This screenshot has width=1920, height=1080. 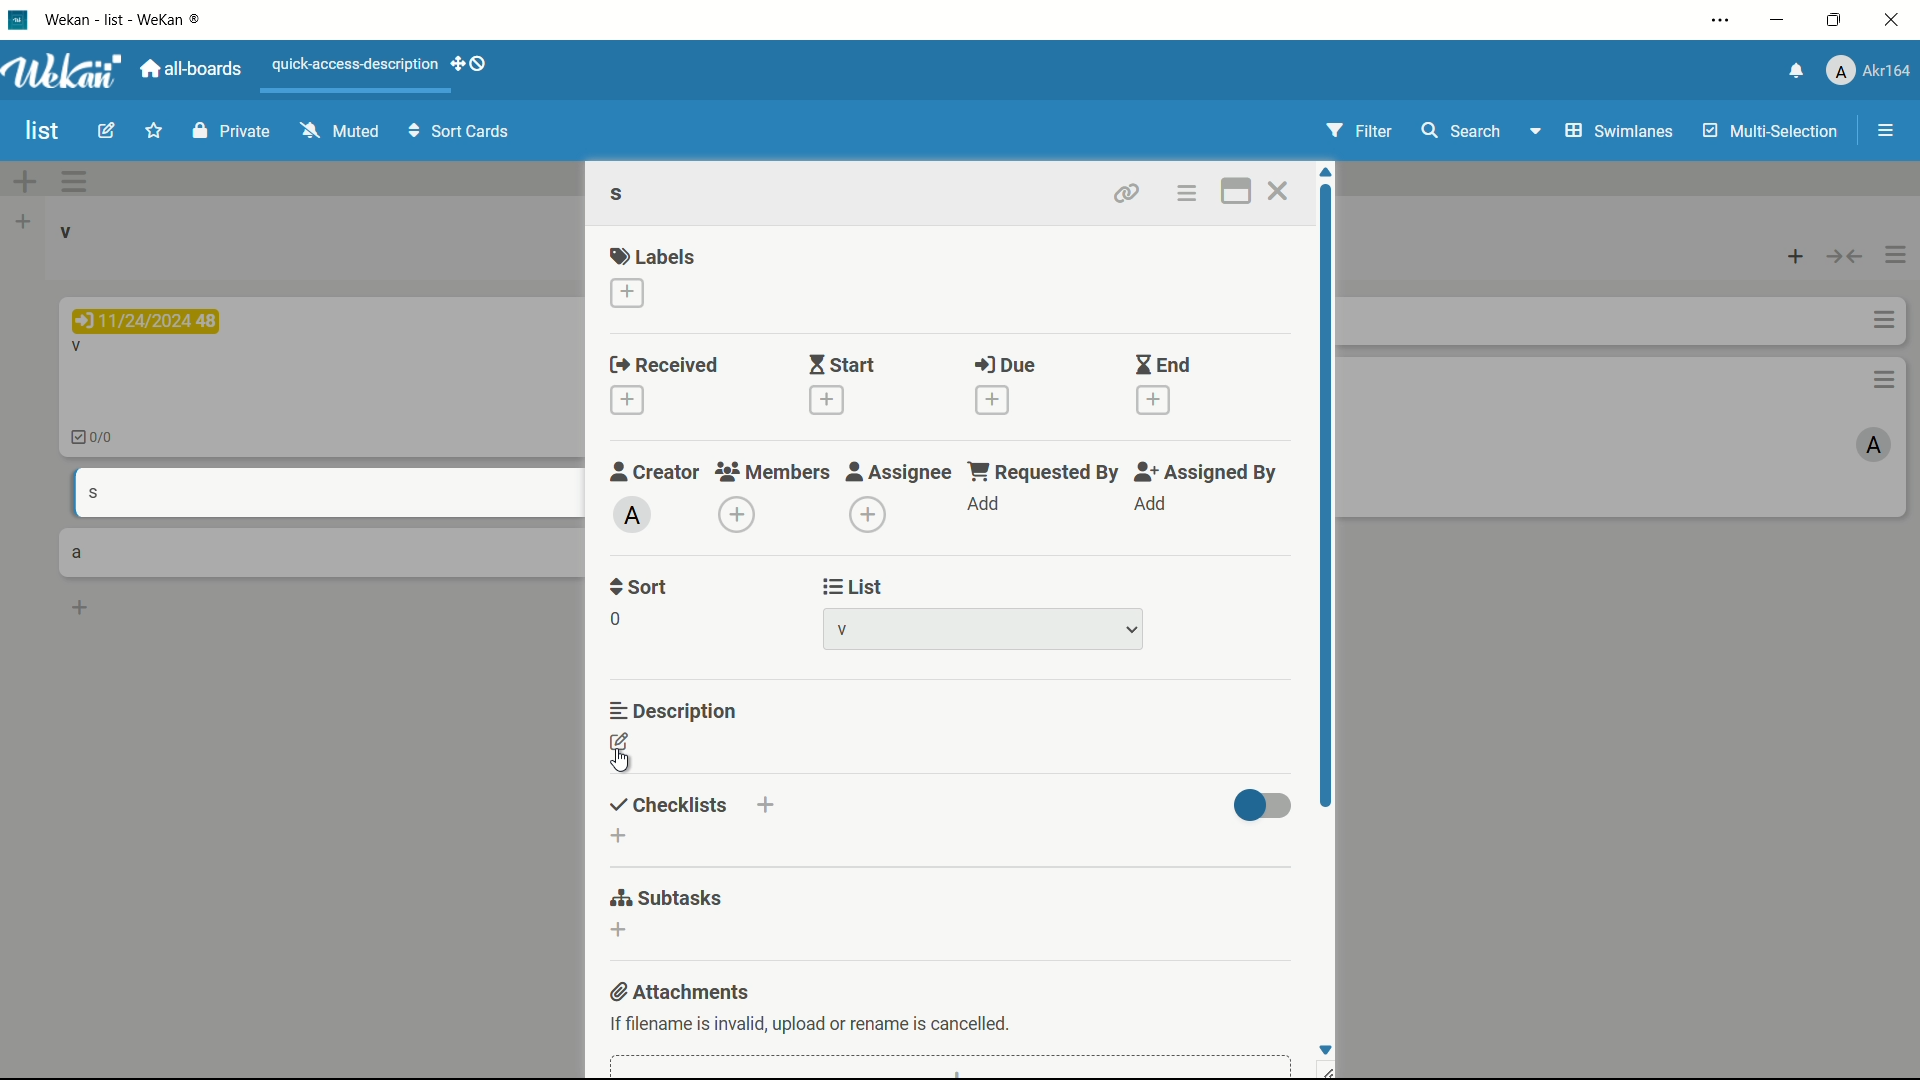 What do you see at coordinates (614, 619) in the screenshot?
I see `sort number` at bounding box center [614, 619].